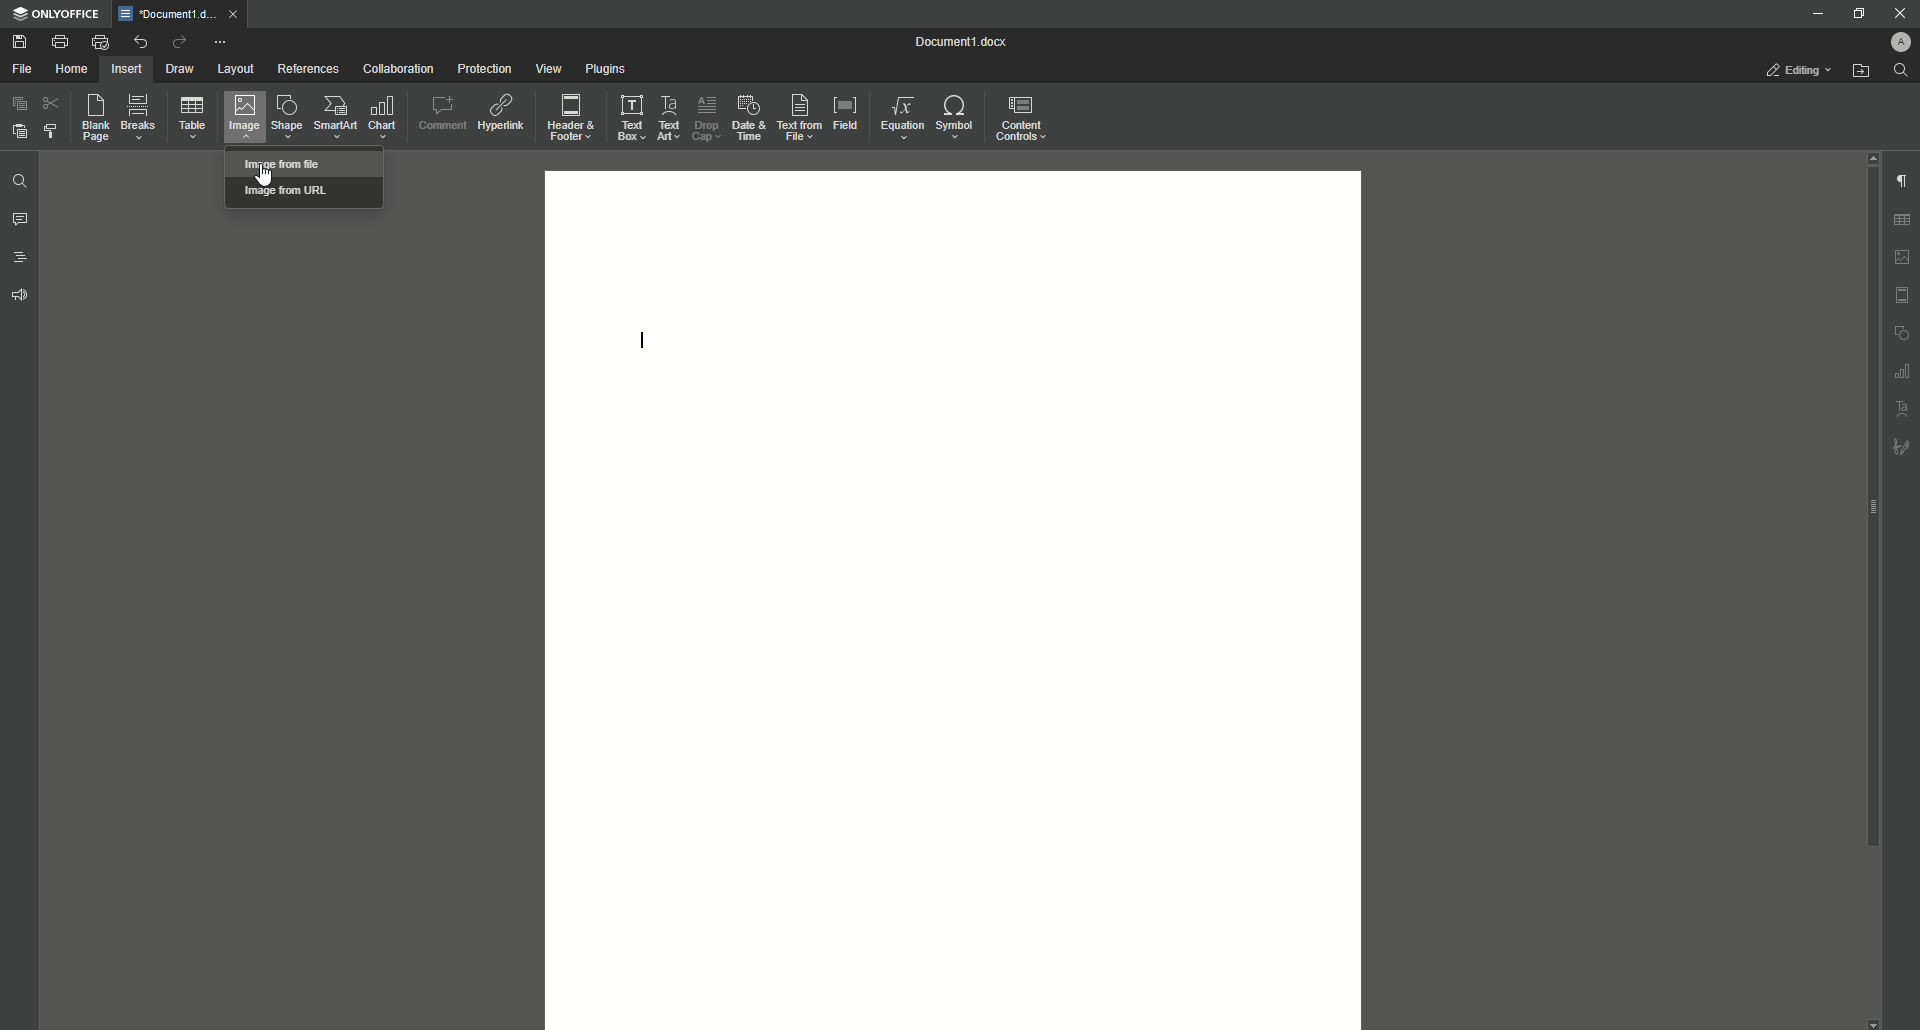 This screenshot has height=1030, width=1920. I want to click on Open From File, so click(1859, 72).